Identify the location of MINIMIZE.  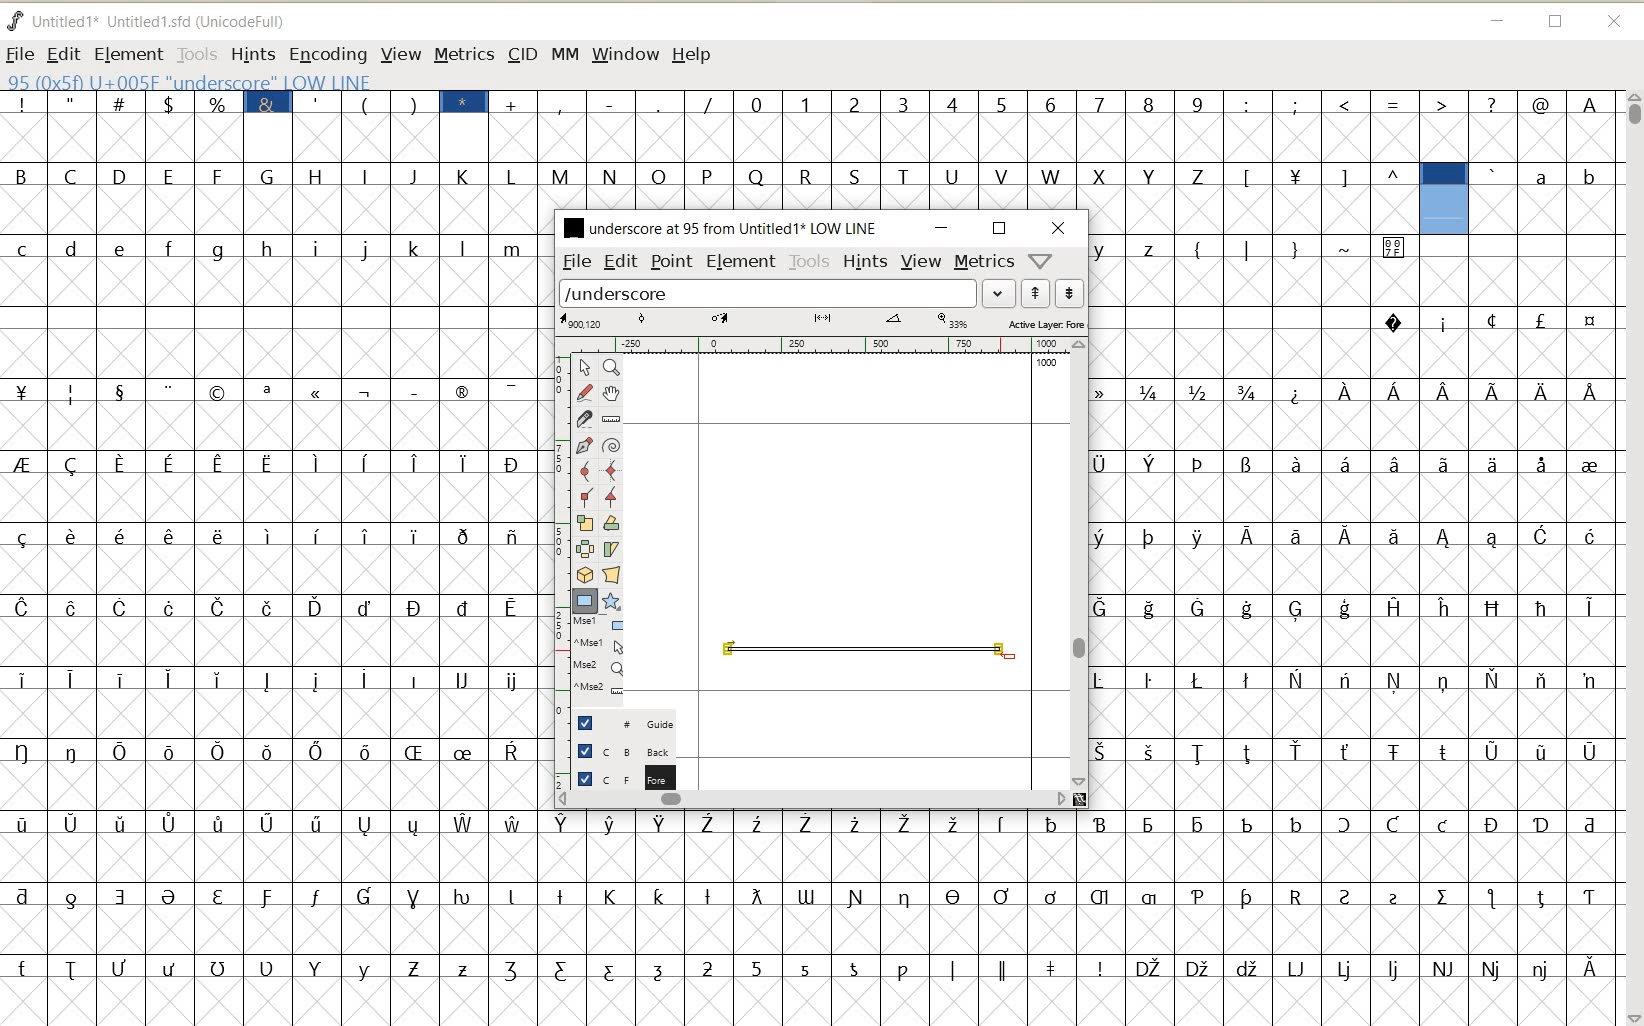
(1496, 18).